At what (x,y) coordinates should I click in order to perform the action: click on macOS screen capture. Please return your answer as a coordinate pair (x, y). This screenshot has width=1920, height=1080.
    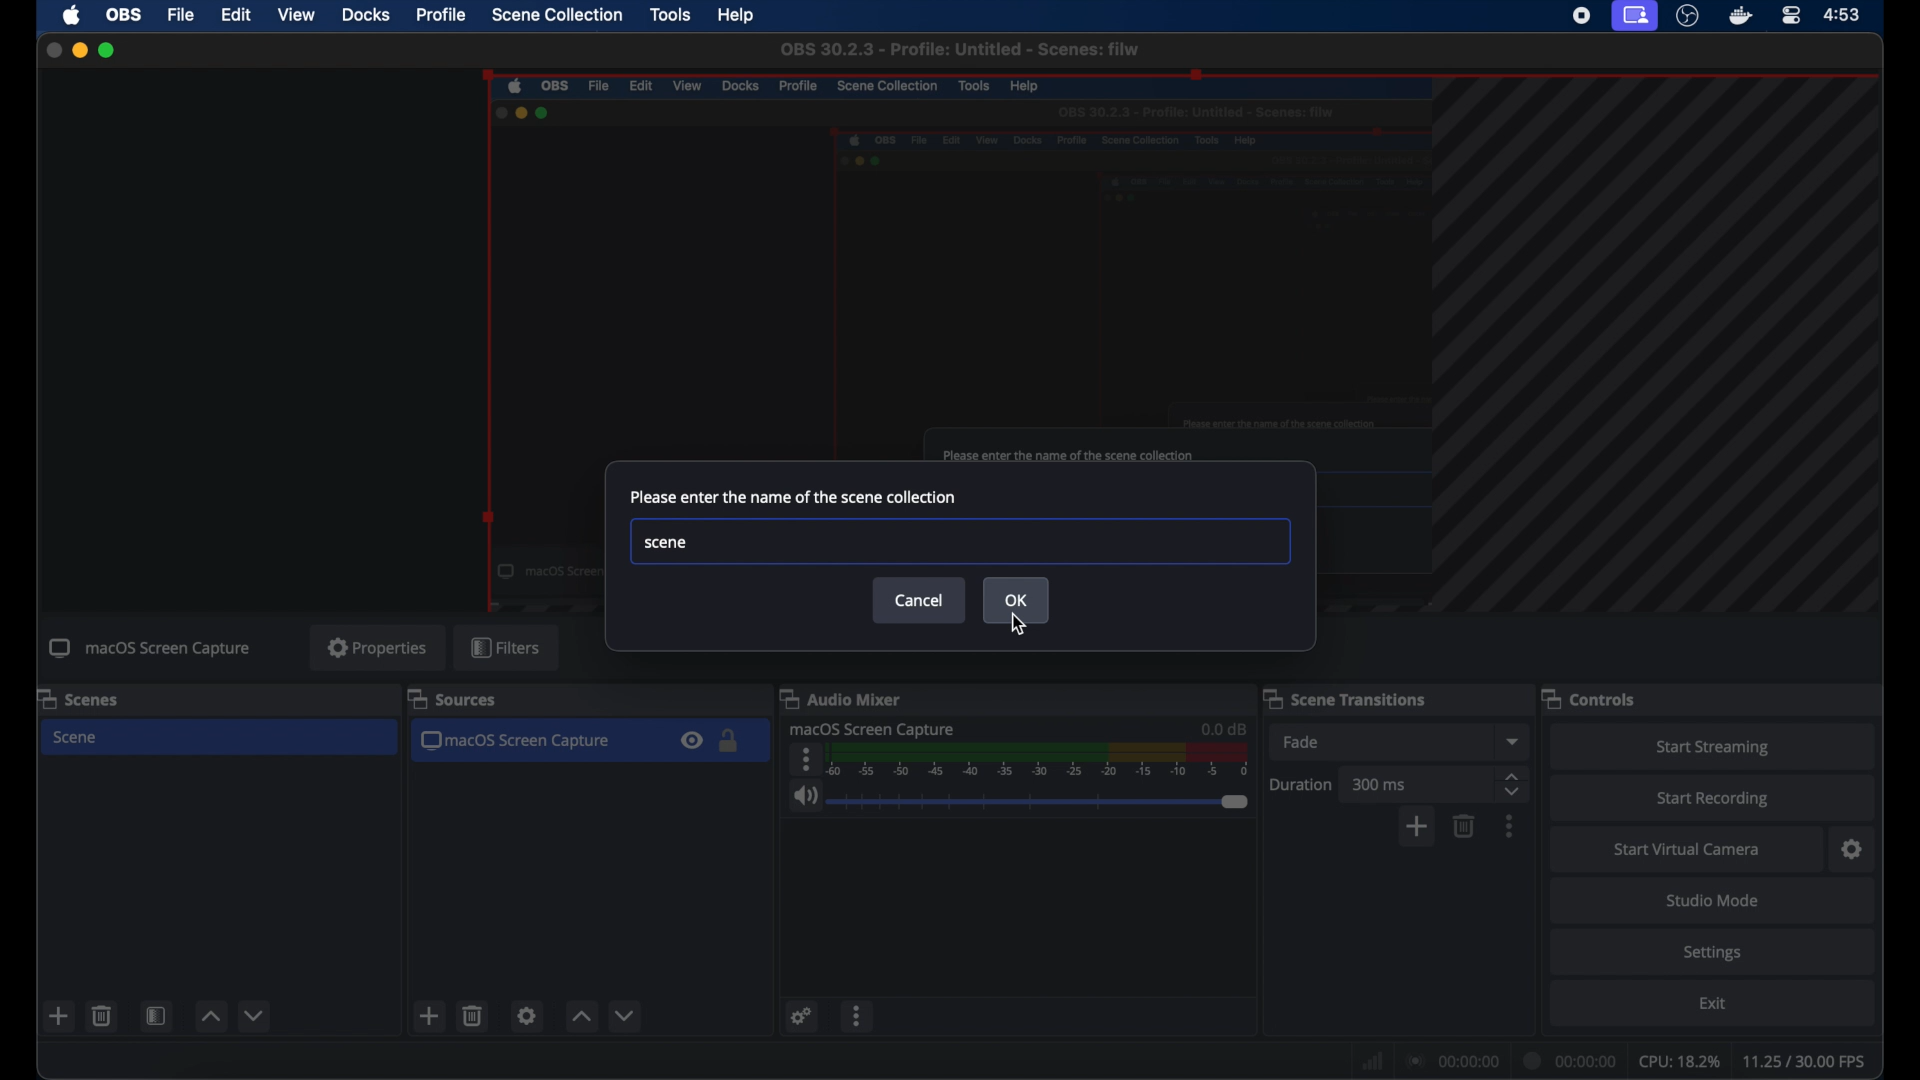
    Looking at the image, I should click on (874, 729).